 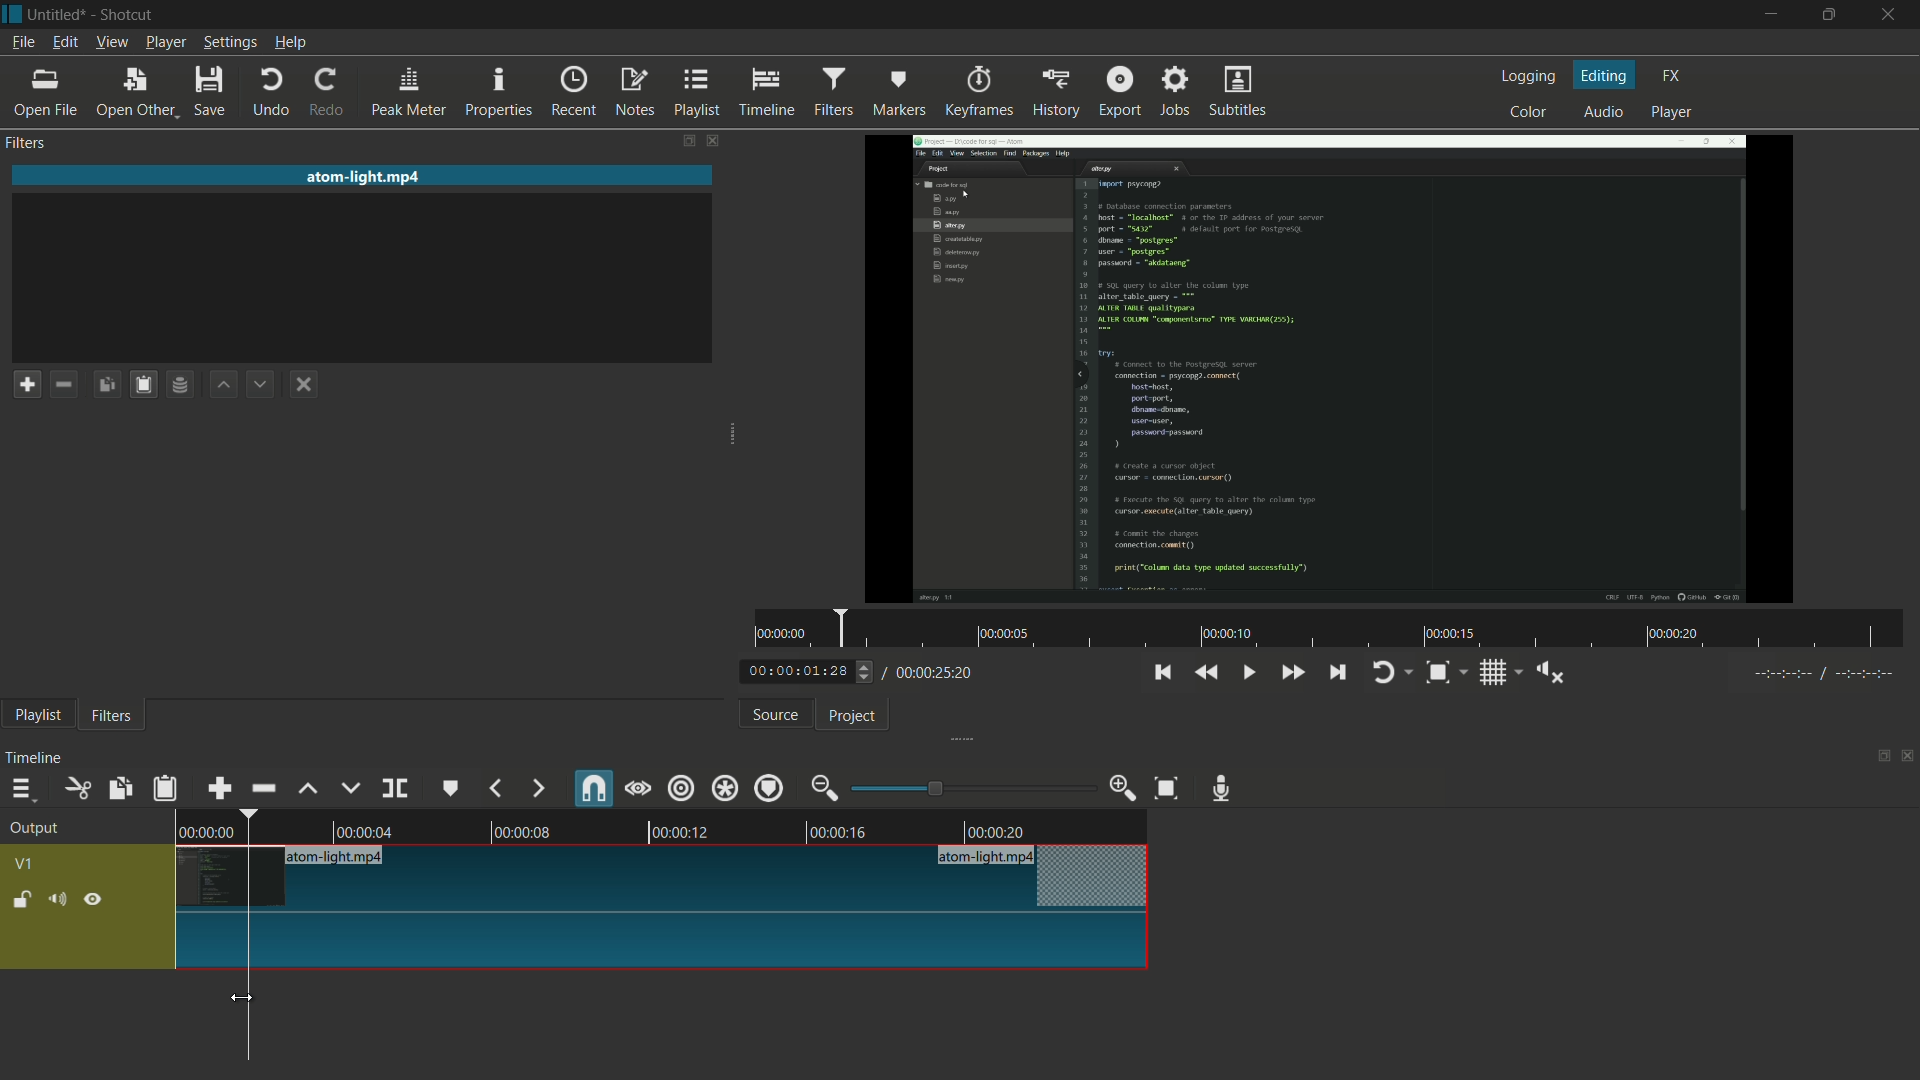 I want to click on record audio, so click(x=1227, y=789).